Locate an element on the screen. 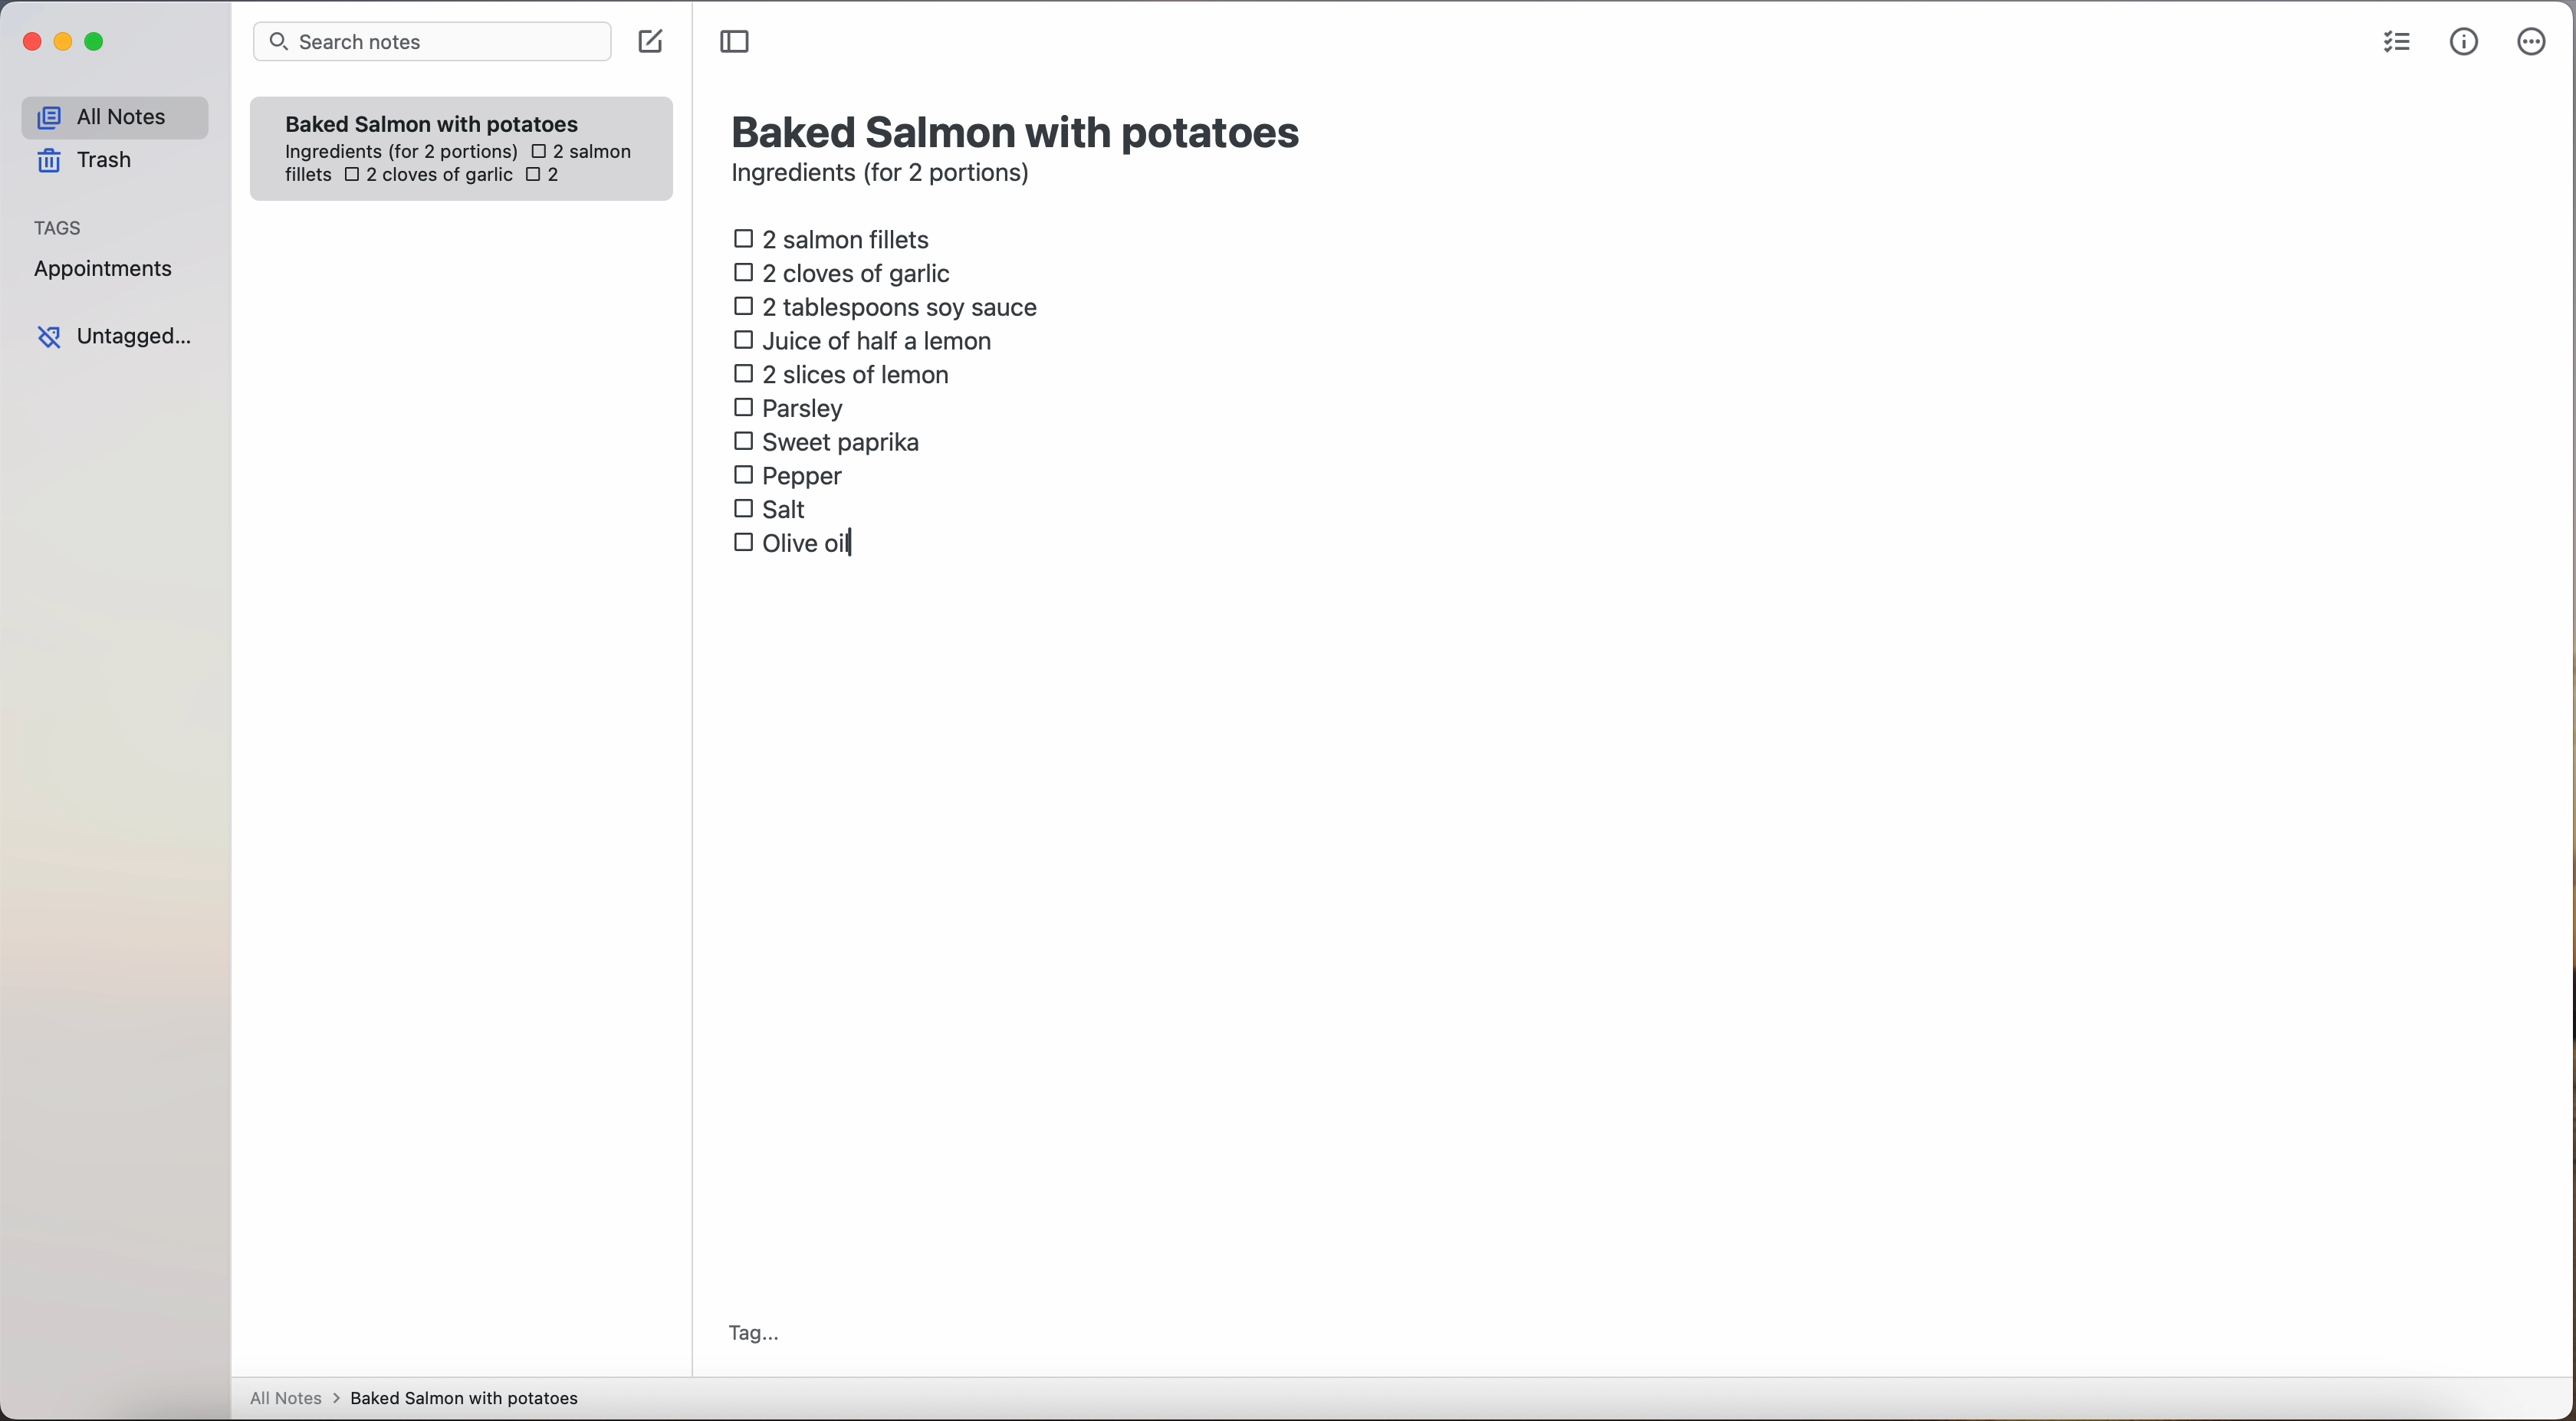 Image resolution: width=2576 pixels, height=1421 pixels. 2 tablespoons soy sauce is located at coordinates (885, 306).